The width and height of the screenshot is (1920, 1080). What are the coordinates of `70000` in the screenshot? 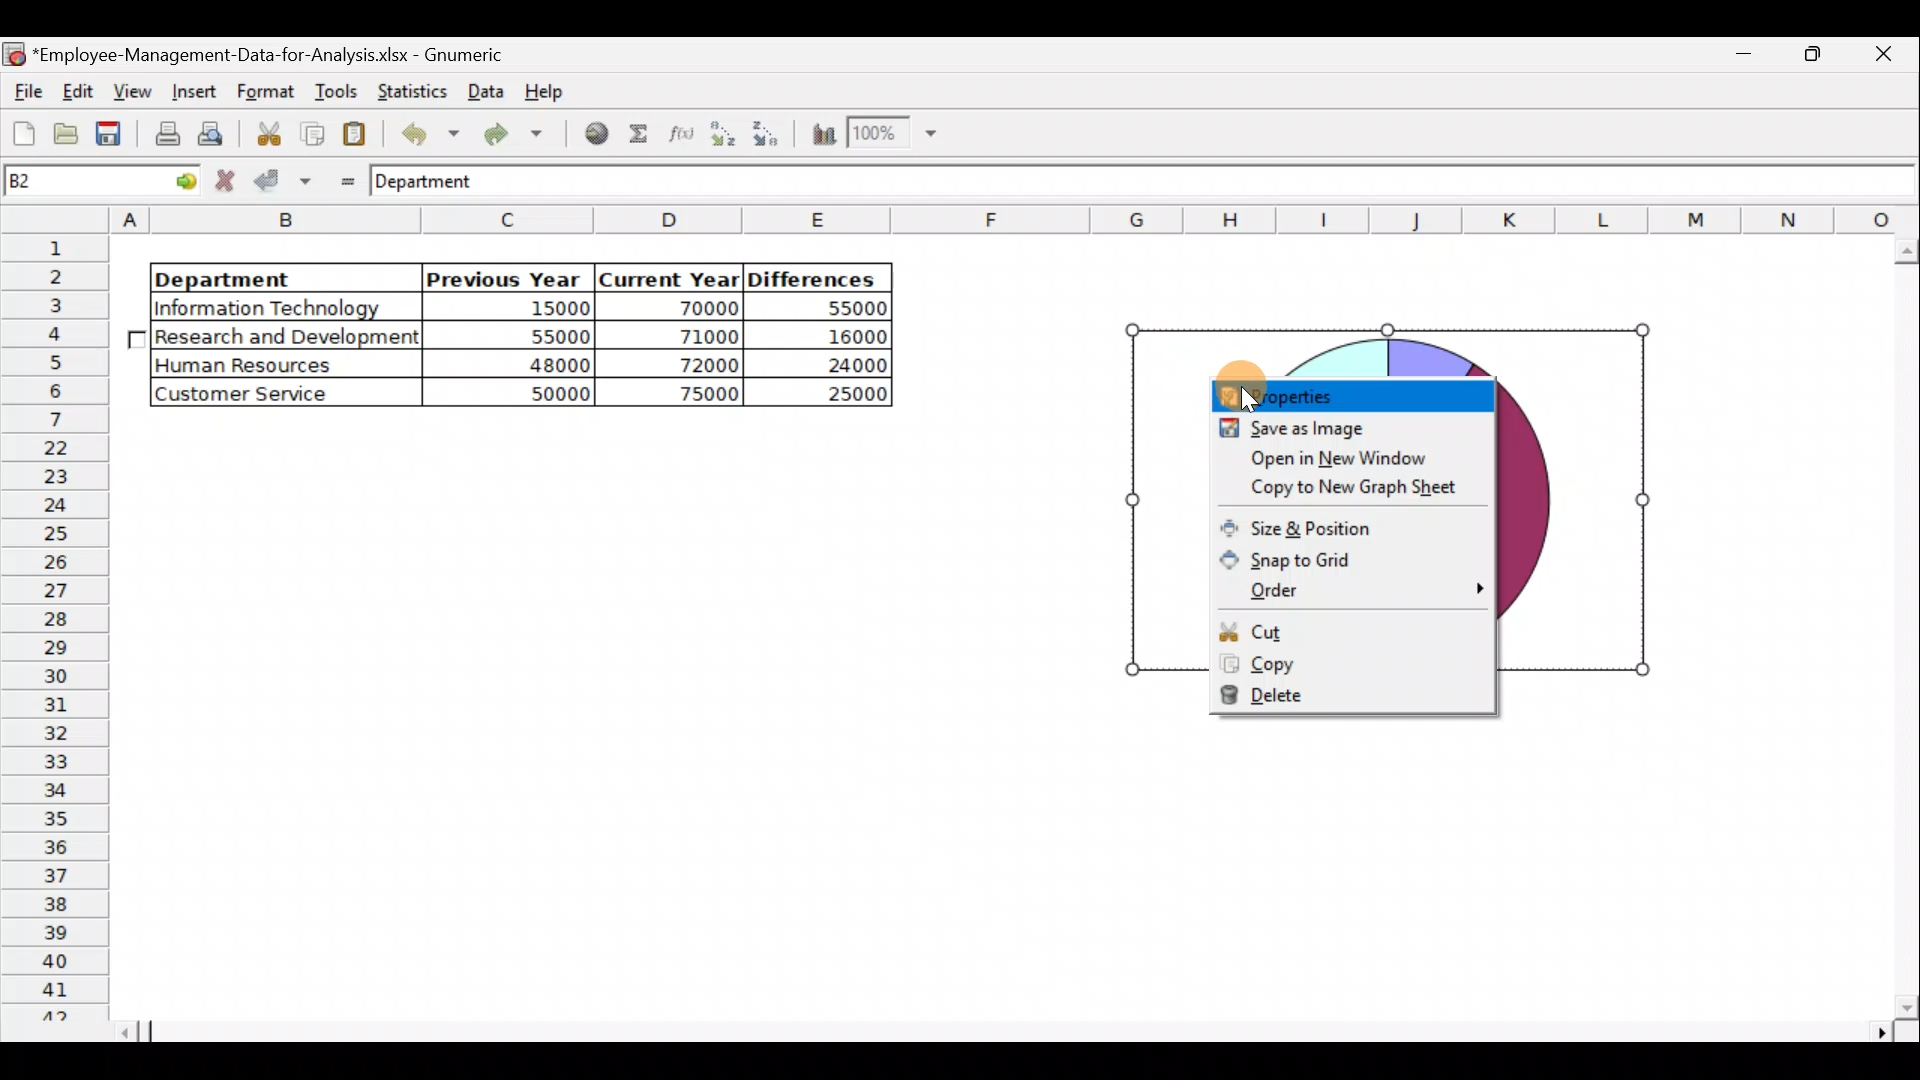 It's located at (690, 307).